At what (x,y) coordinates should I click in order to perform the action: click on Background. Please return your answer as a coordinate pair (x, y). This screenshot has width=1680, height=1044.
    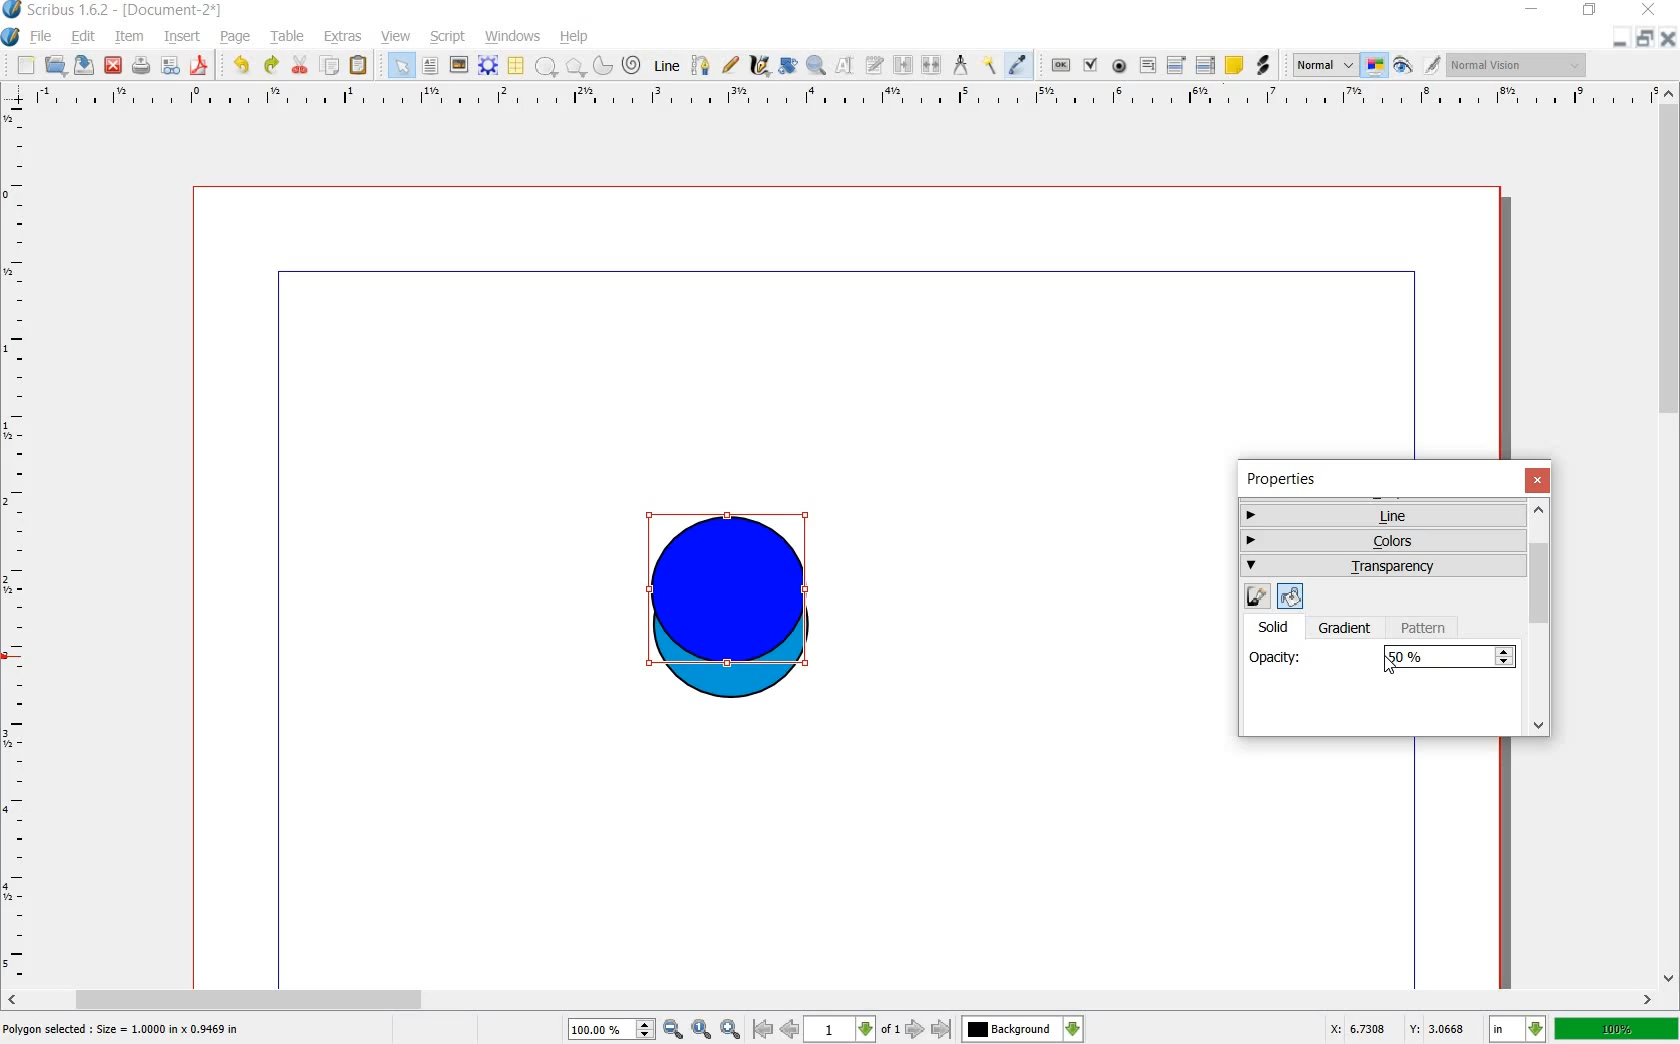
    Looking at the image, I should click on (1023, 1029).